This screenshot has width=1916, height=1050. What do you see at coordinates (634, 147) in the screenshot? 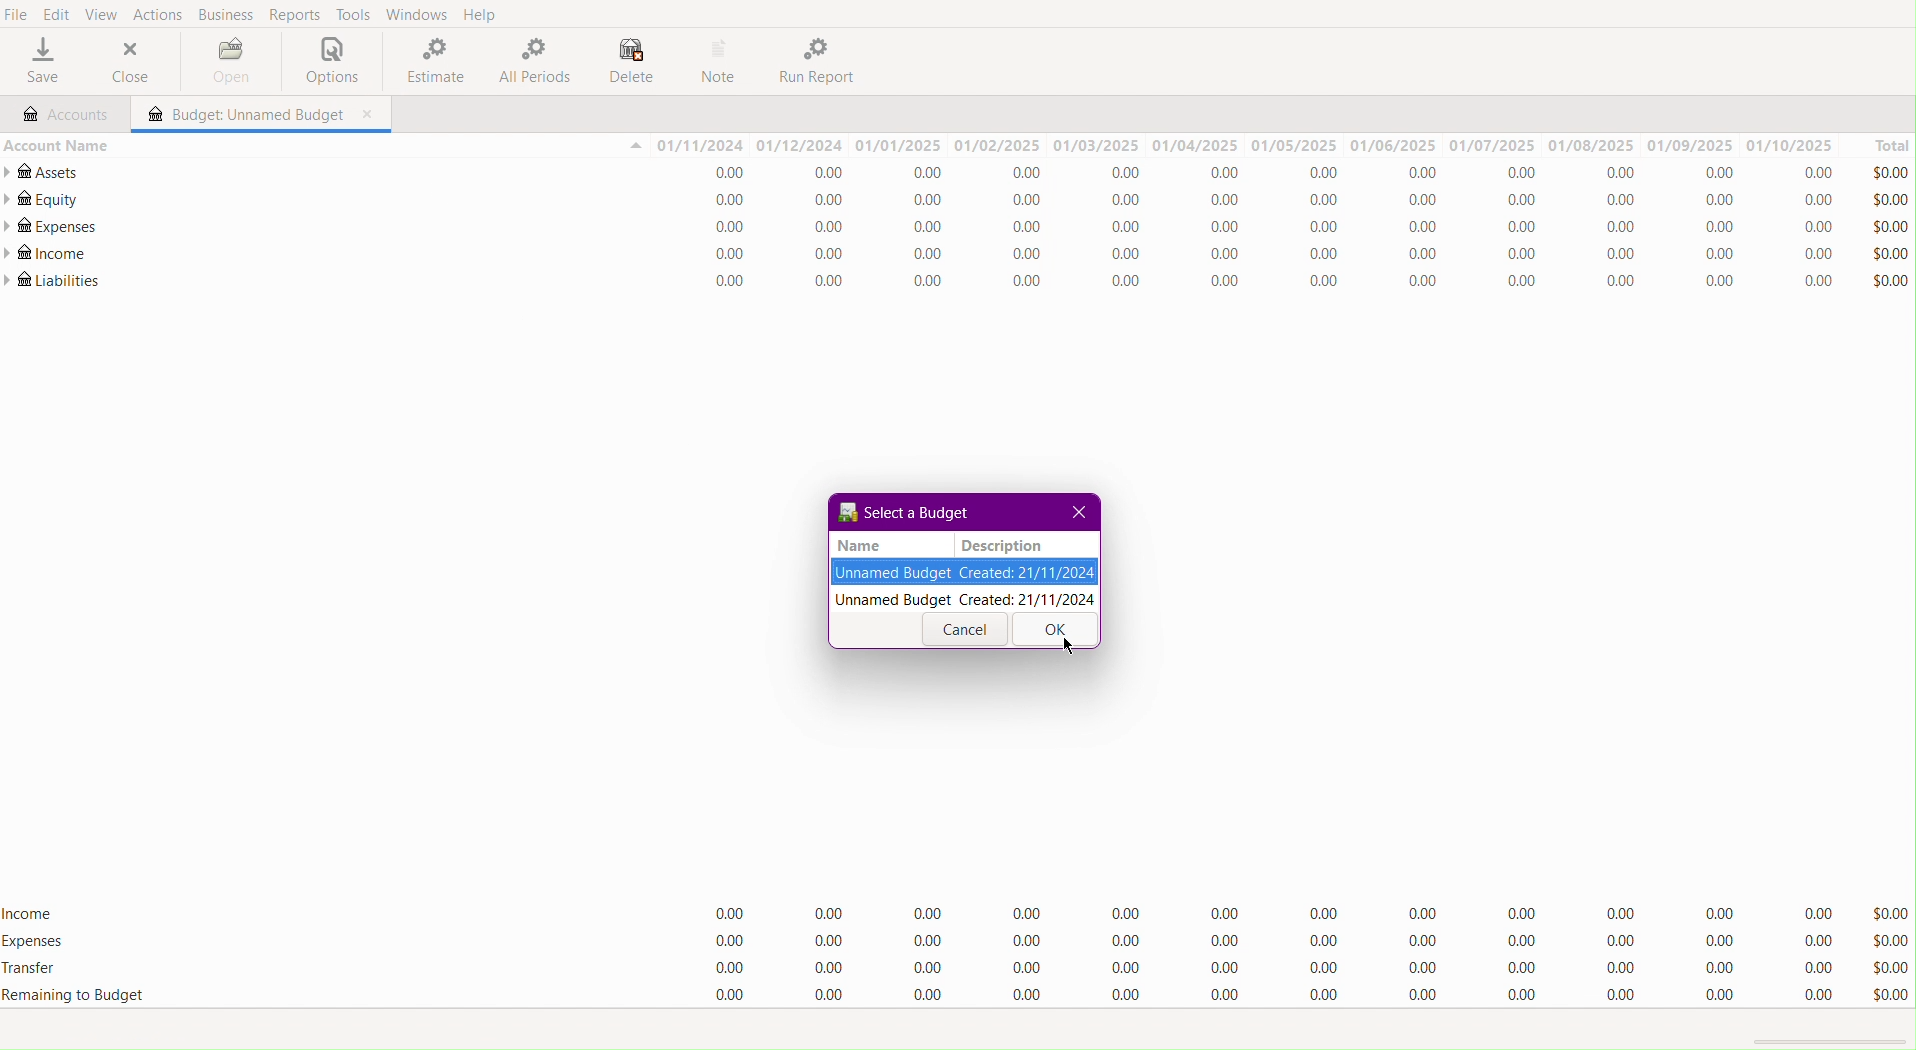
I see `Collapse or expand` at bounding box center [634, 147].